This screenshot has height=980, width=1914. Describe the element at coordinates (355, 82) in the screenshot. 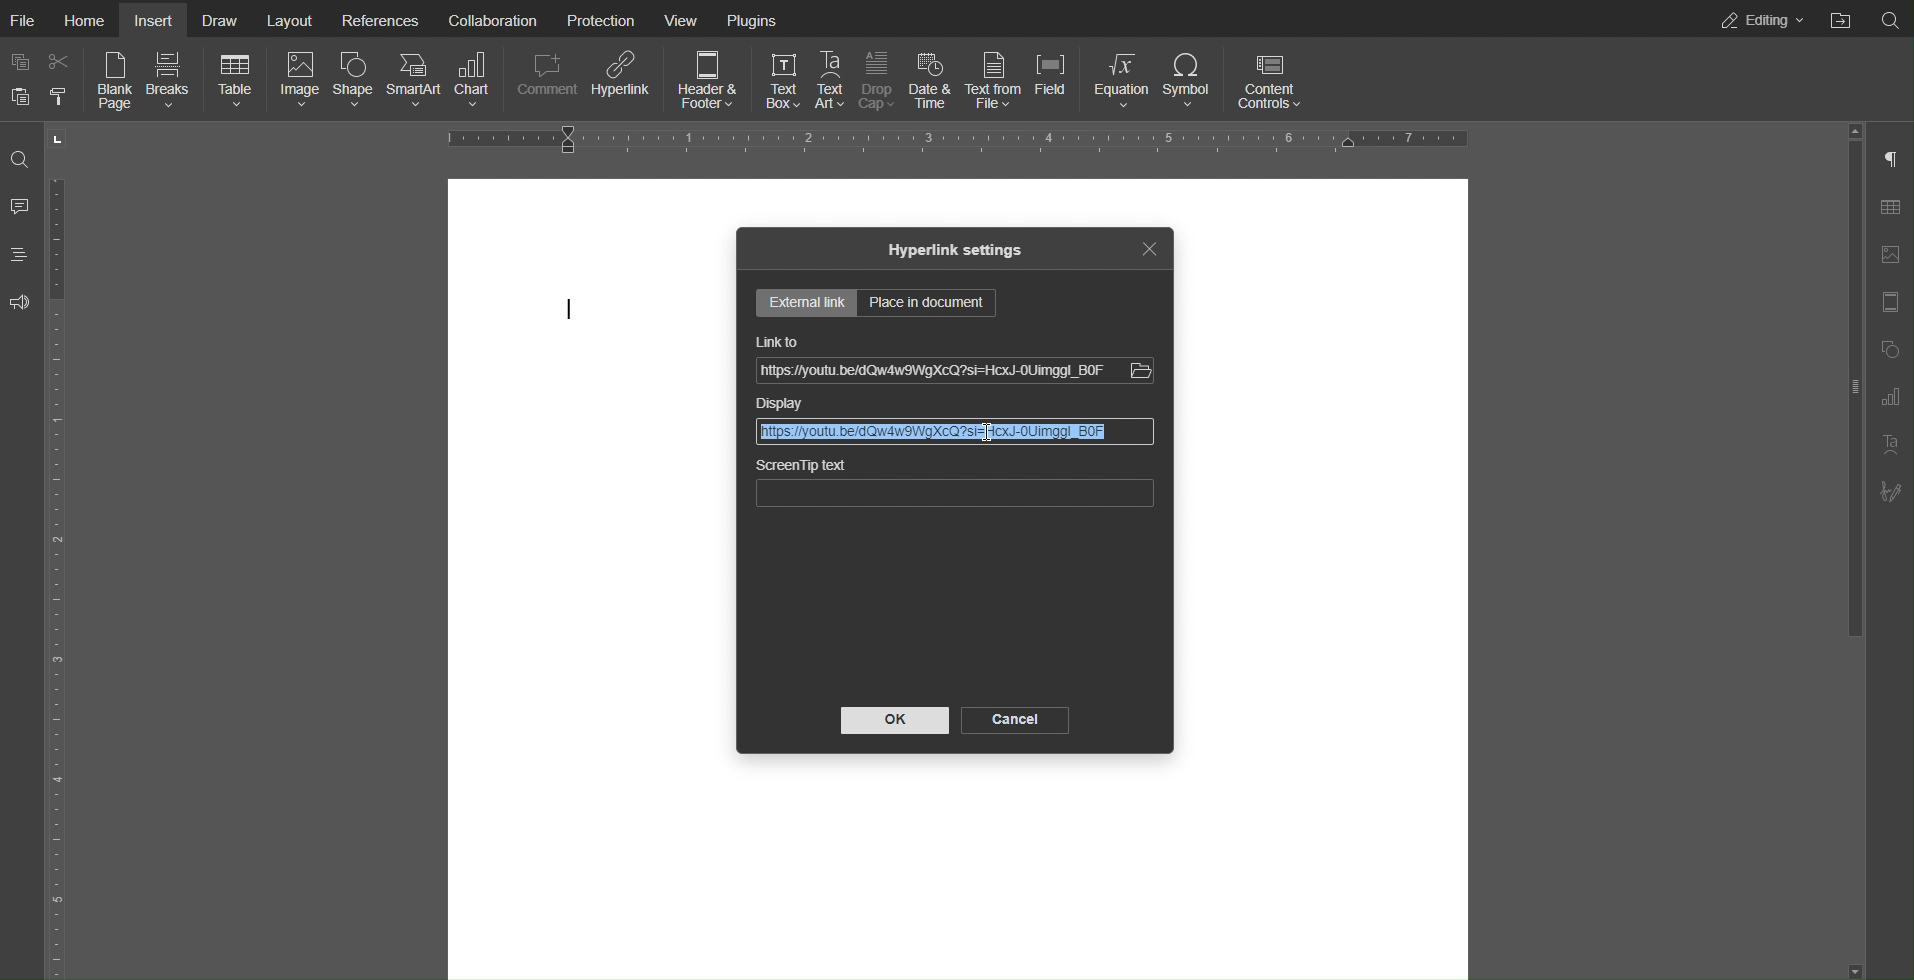

I see `Shape` at that location.